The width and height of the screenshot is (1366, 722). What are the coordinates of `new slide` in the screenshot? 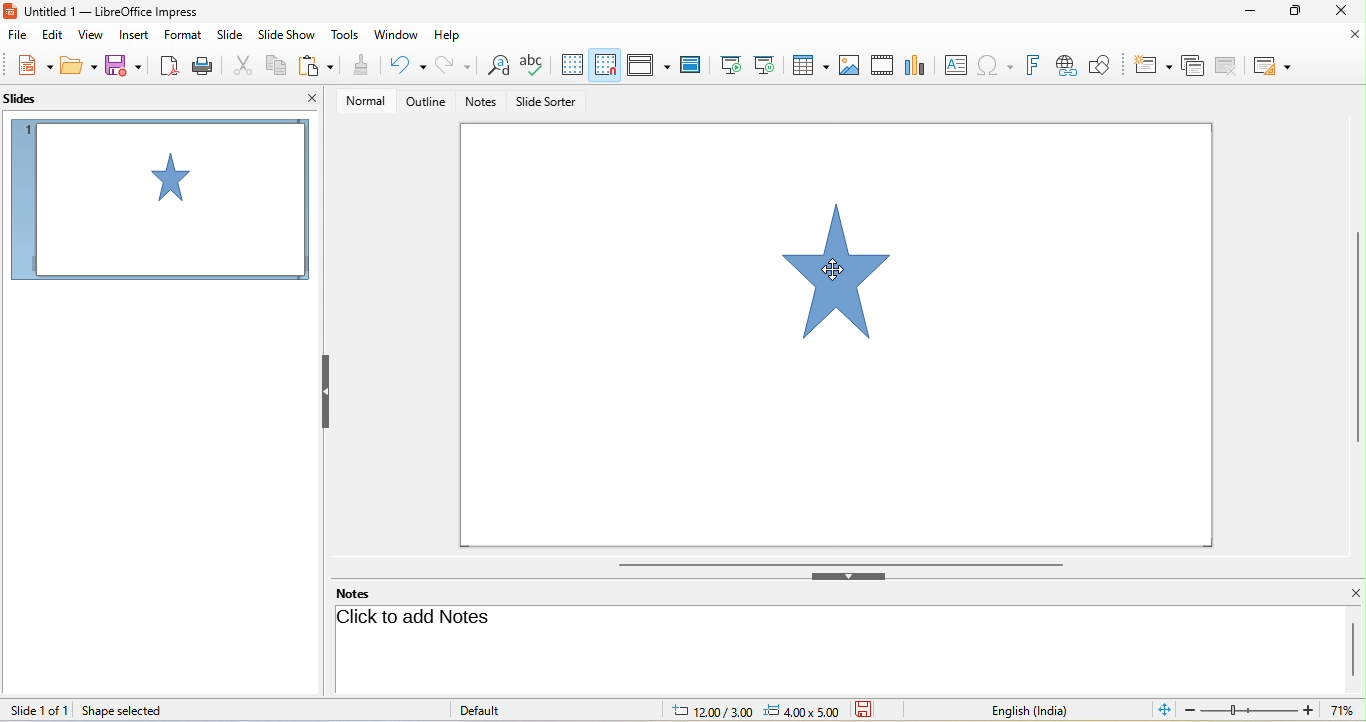 It's located at (1153, 67).